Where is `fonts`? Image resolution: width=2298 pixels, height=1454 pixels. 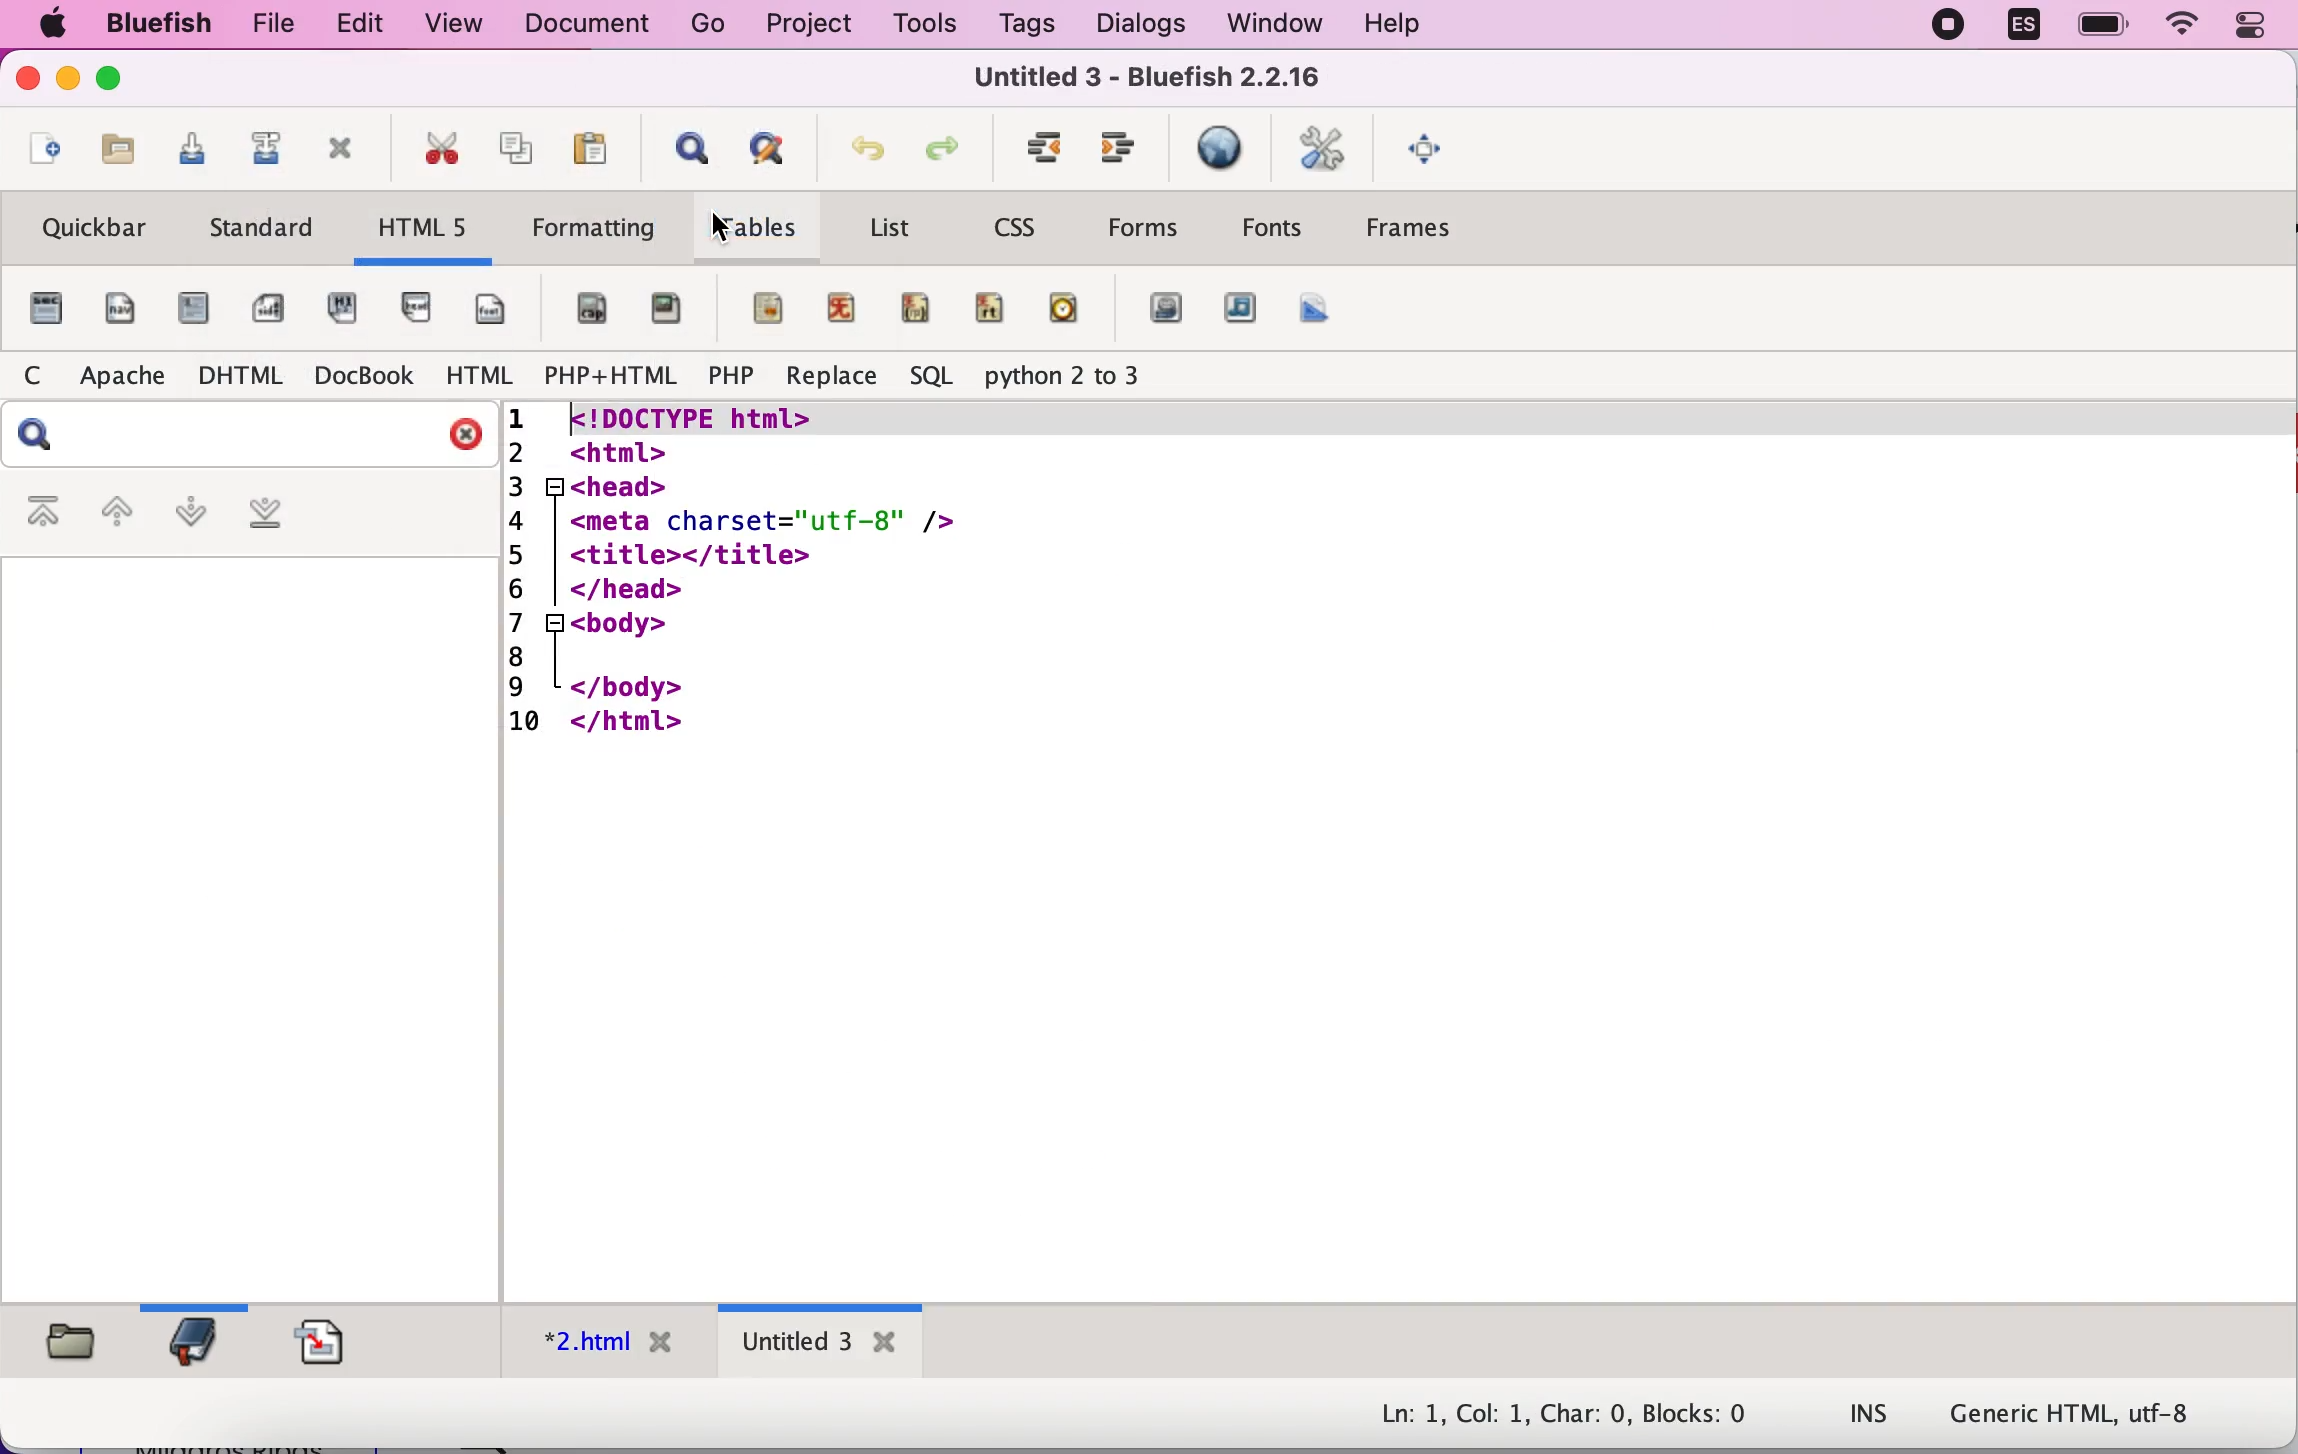 fonts is located at coordinates (1270, 226).